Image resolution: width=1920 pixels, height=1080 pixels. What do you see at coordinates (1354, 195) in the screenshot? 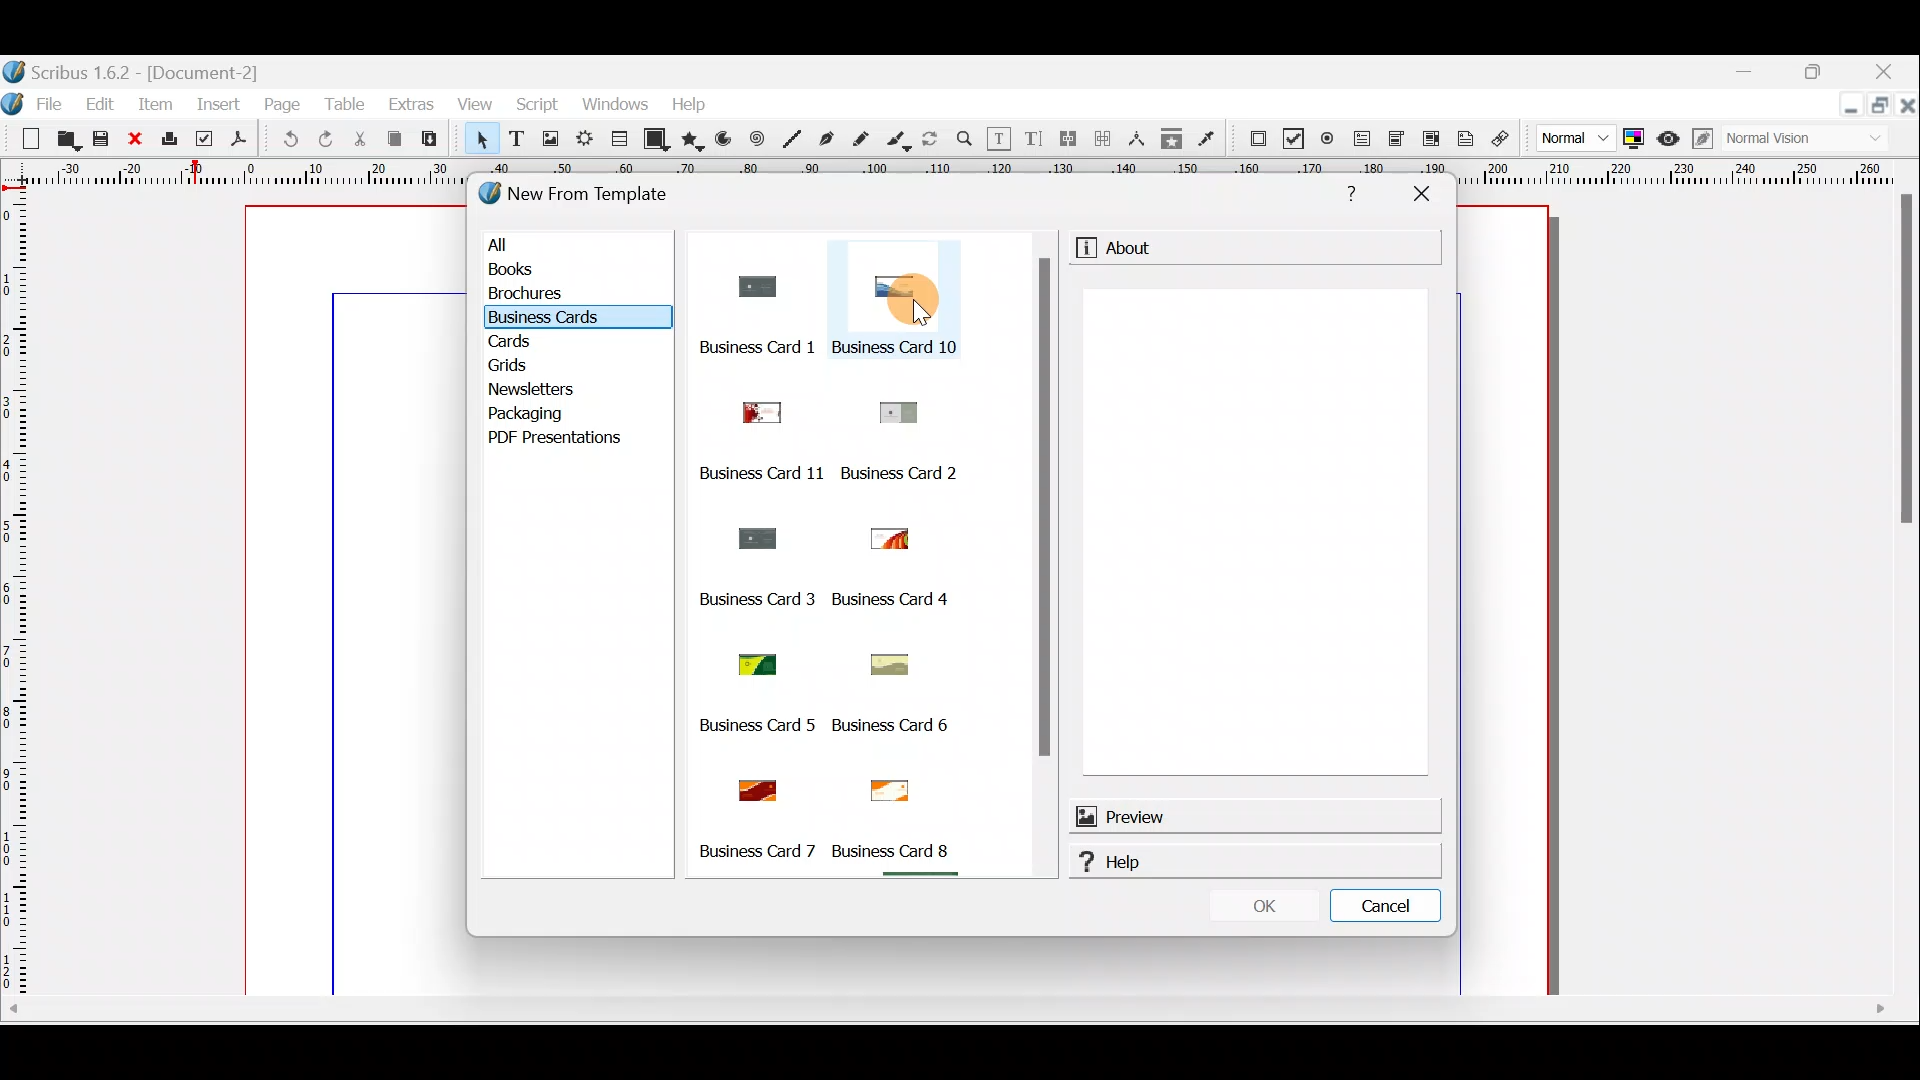
I see `Help` at bounding box center [1354, 195].